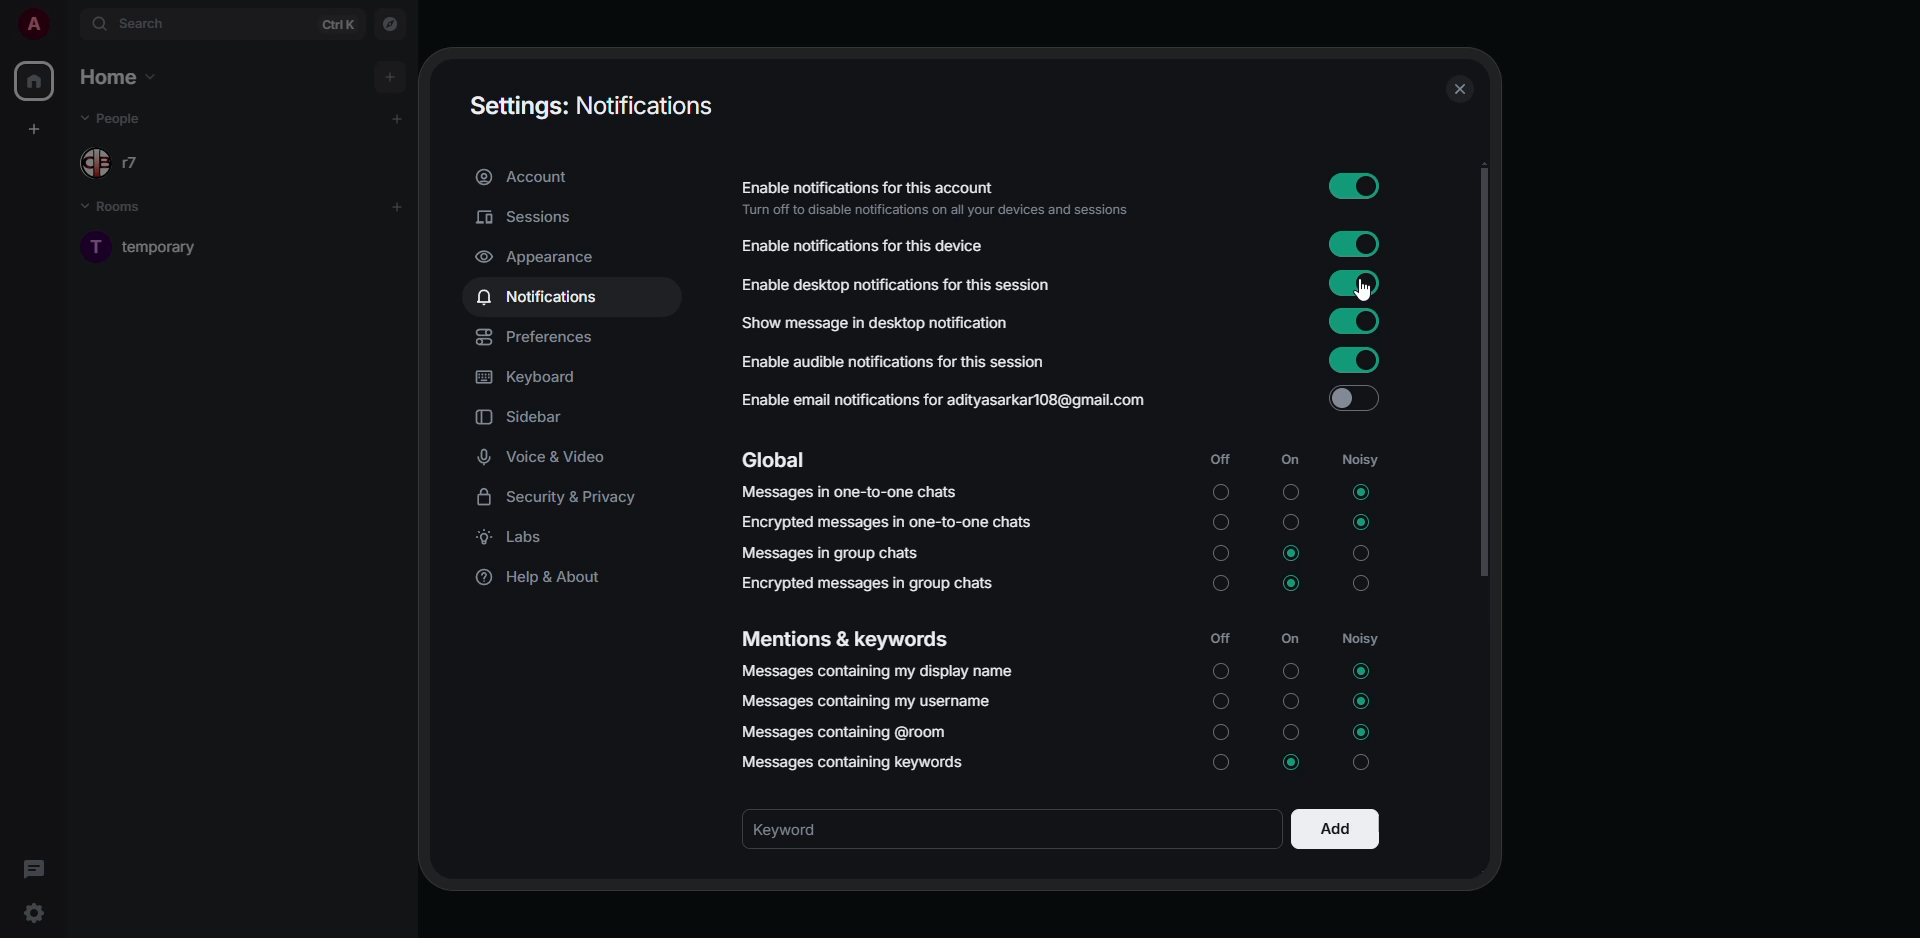 The width and height of the screenshot is (1920, 938). I want to click on off, so click(1220, 639).